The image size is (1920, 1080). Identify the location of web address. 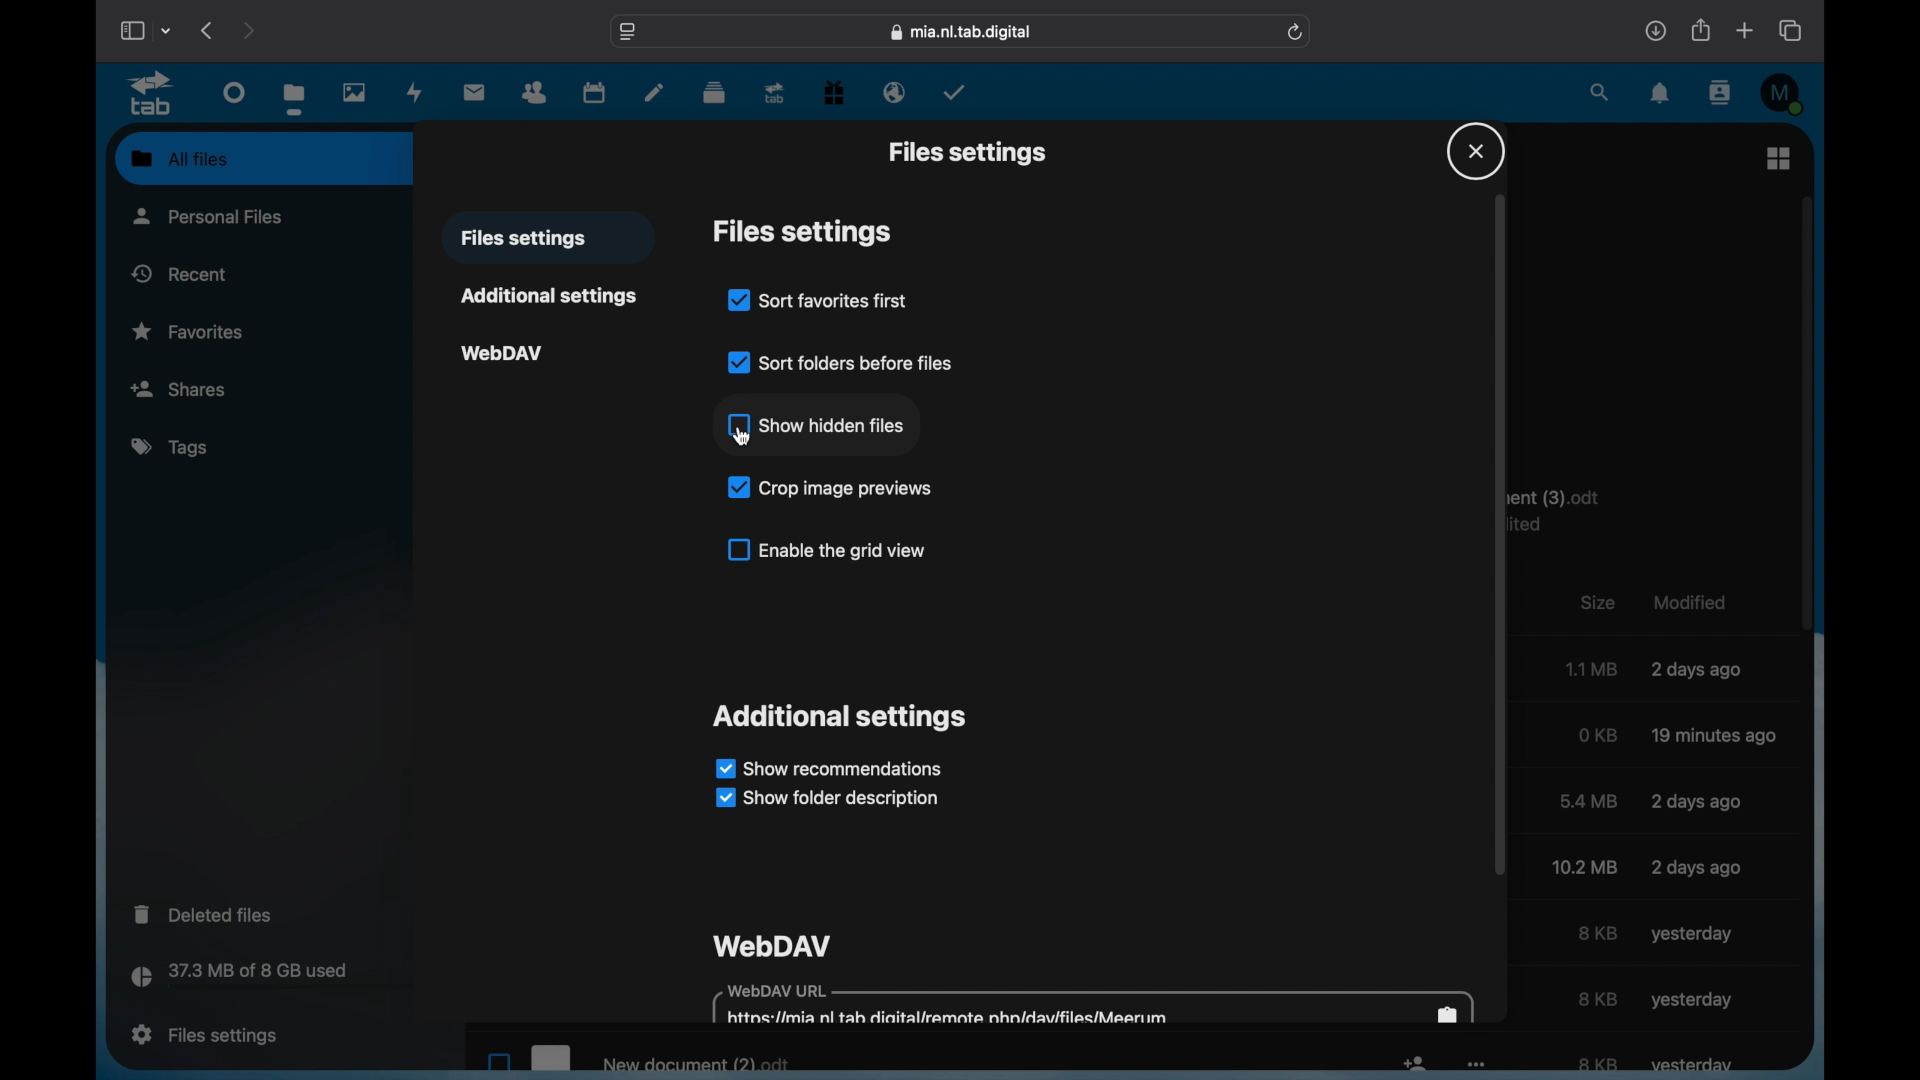
(961, 32).